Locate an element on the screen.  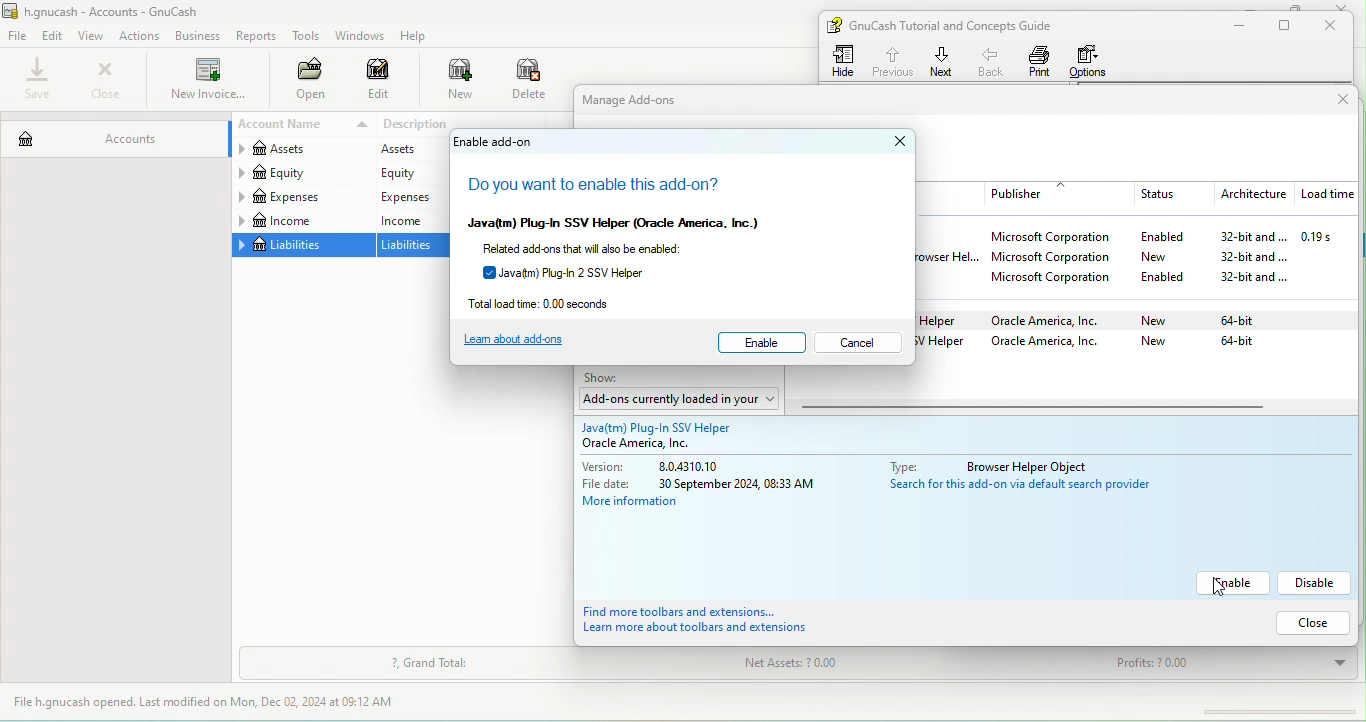
 file date:   30 september 2024, 08:33 am is located at coordinates (703, 484).